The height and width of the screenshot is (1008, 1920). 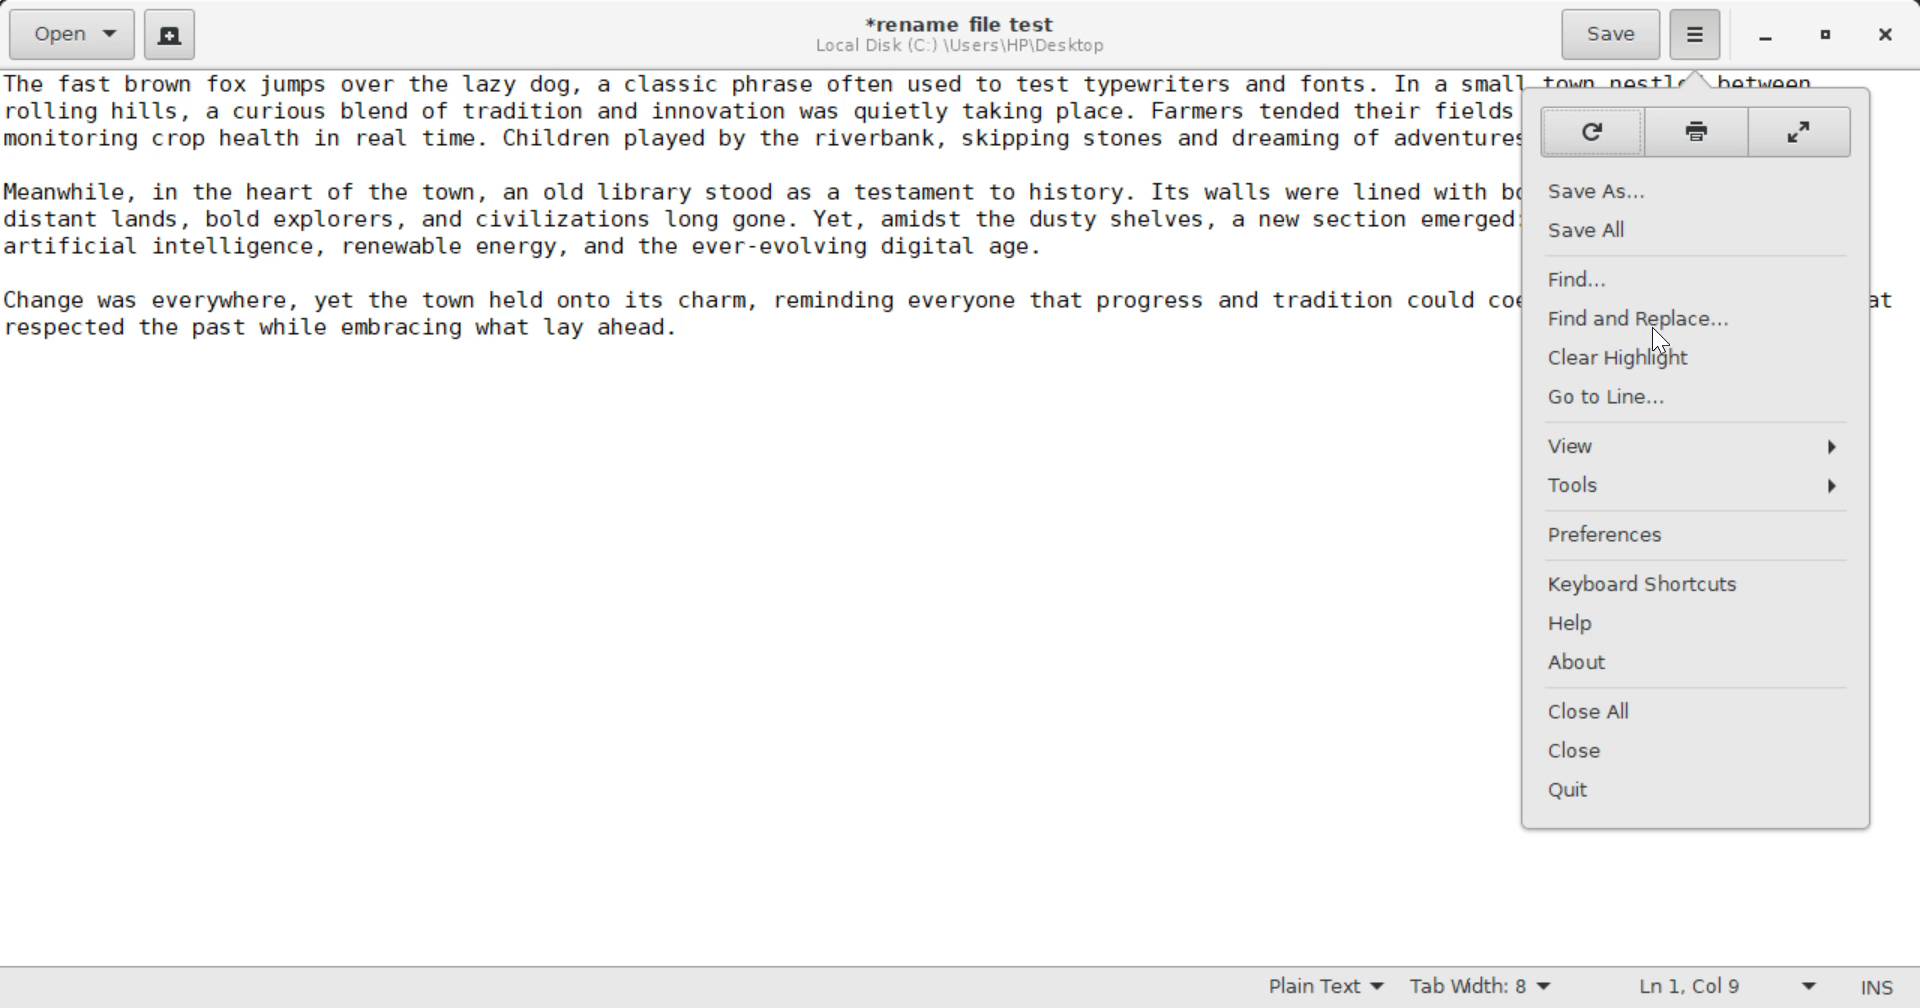 What do you see at coordinates (173, 34) in the screenshot?
I see `Create New Document` at bounding box center [173, 34].